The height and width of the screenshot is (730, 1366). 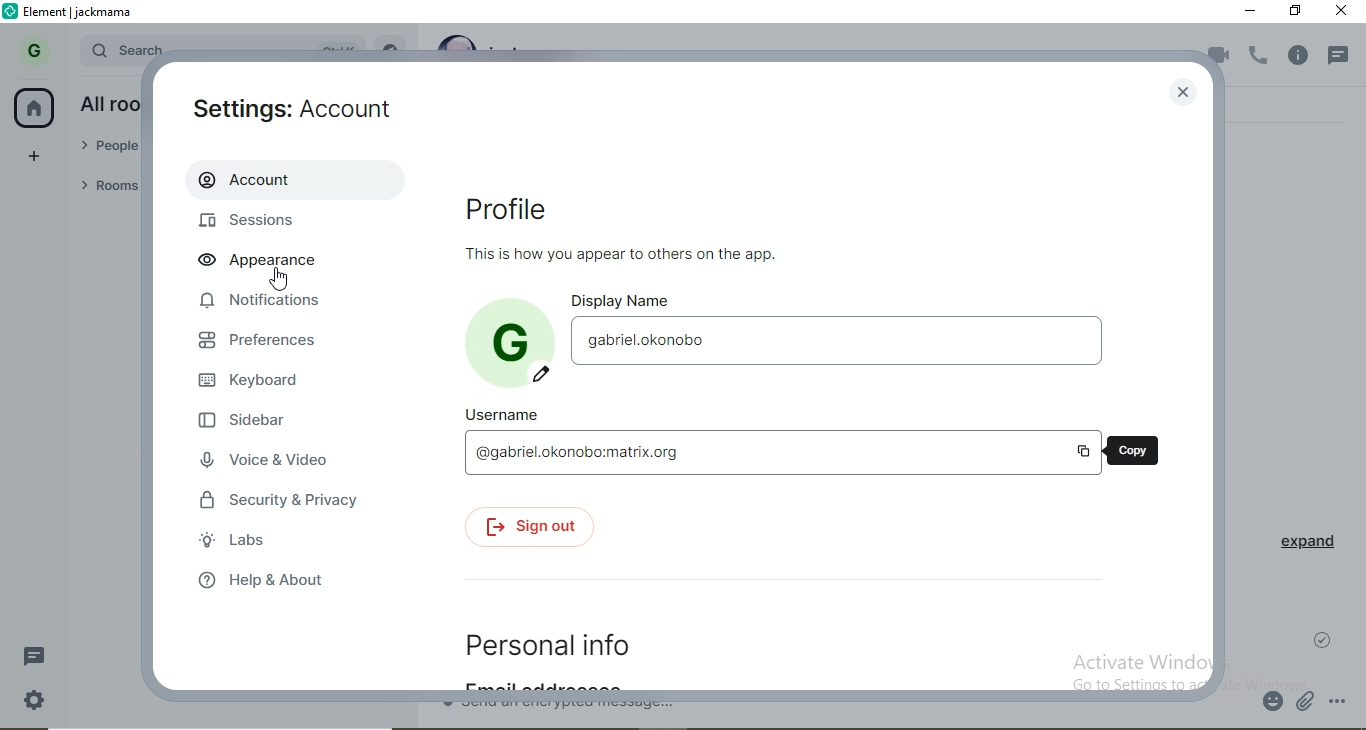 I want to click on info, so click(x=1303, y=56).